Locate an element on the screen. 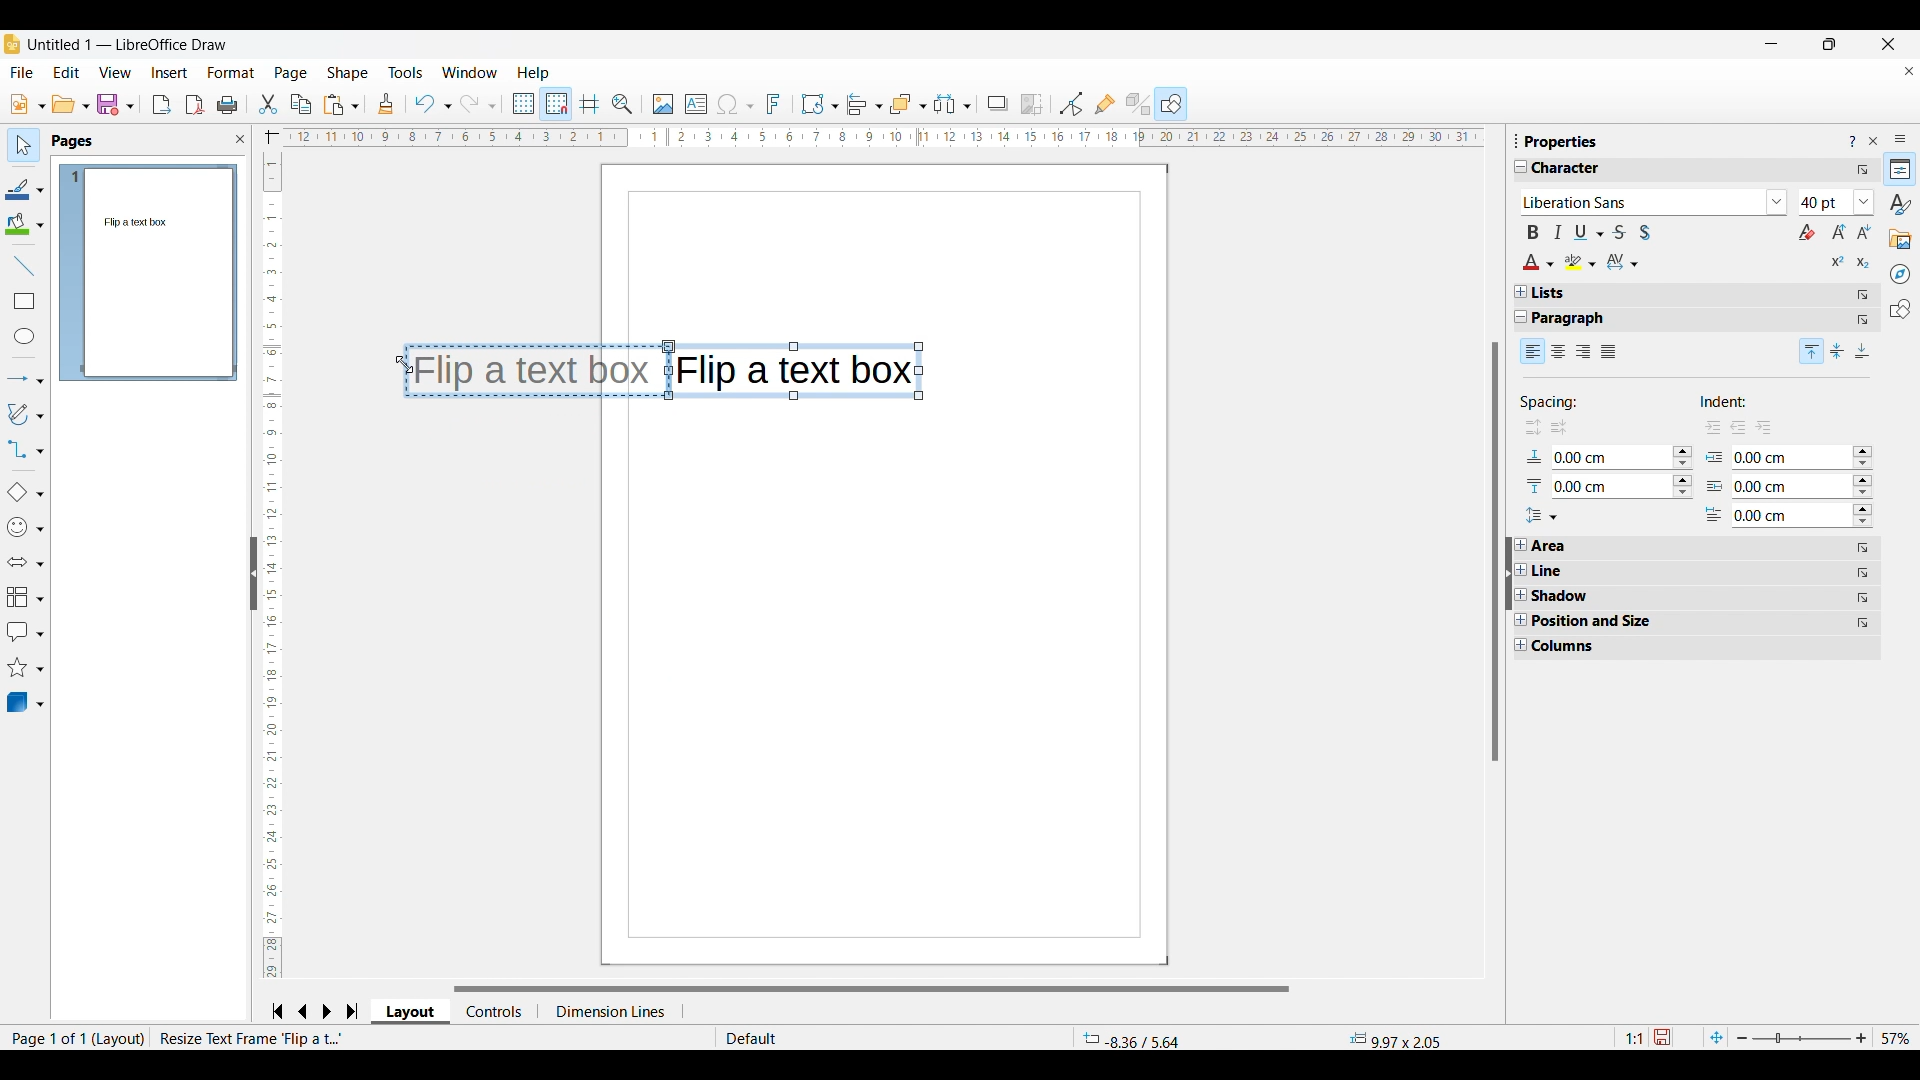 The height and width of the screenshot is (1080, 1920). Page layout options is located at coordinates (407, 1012).